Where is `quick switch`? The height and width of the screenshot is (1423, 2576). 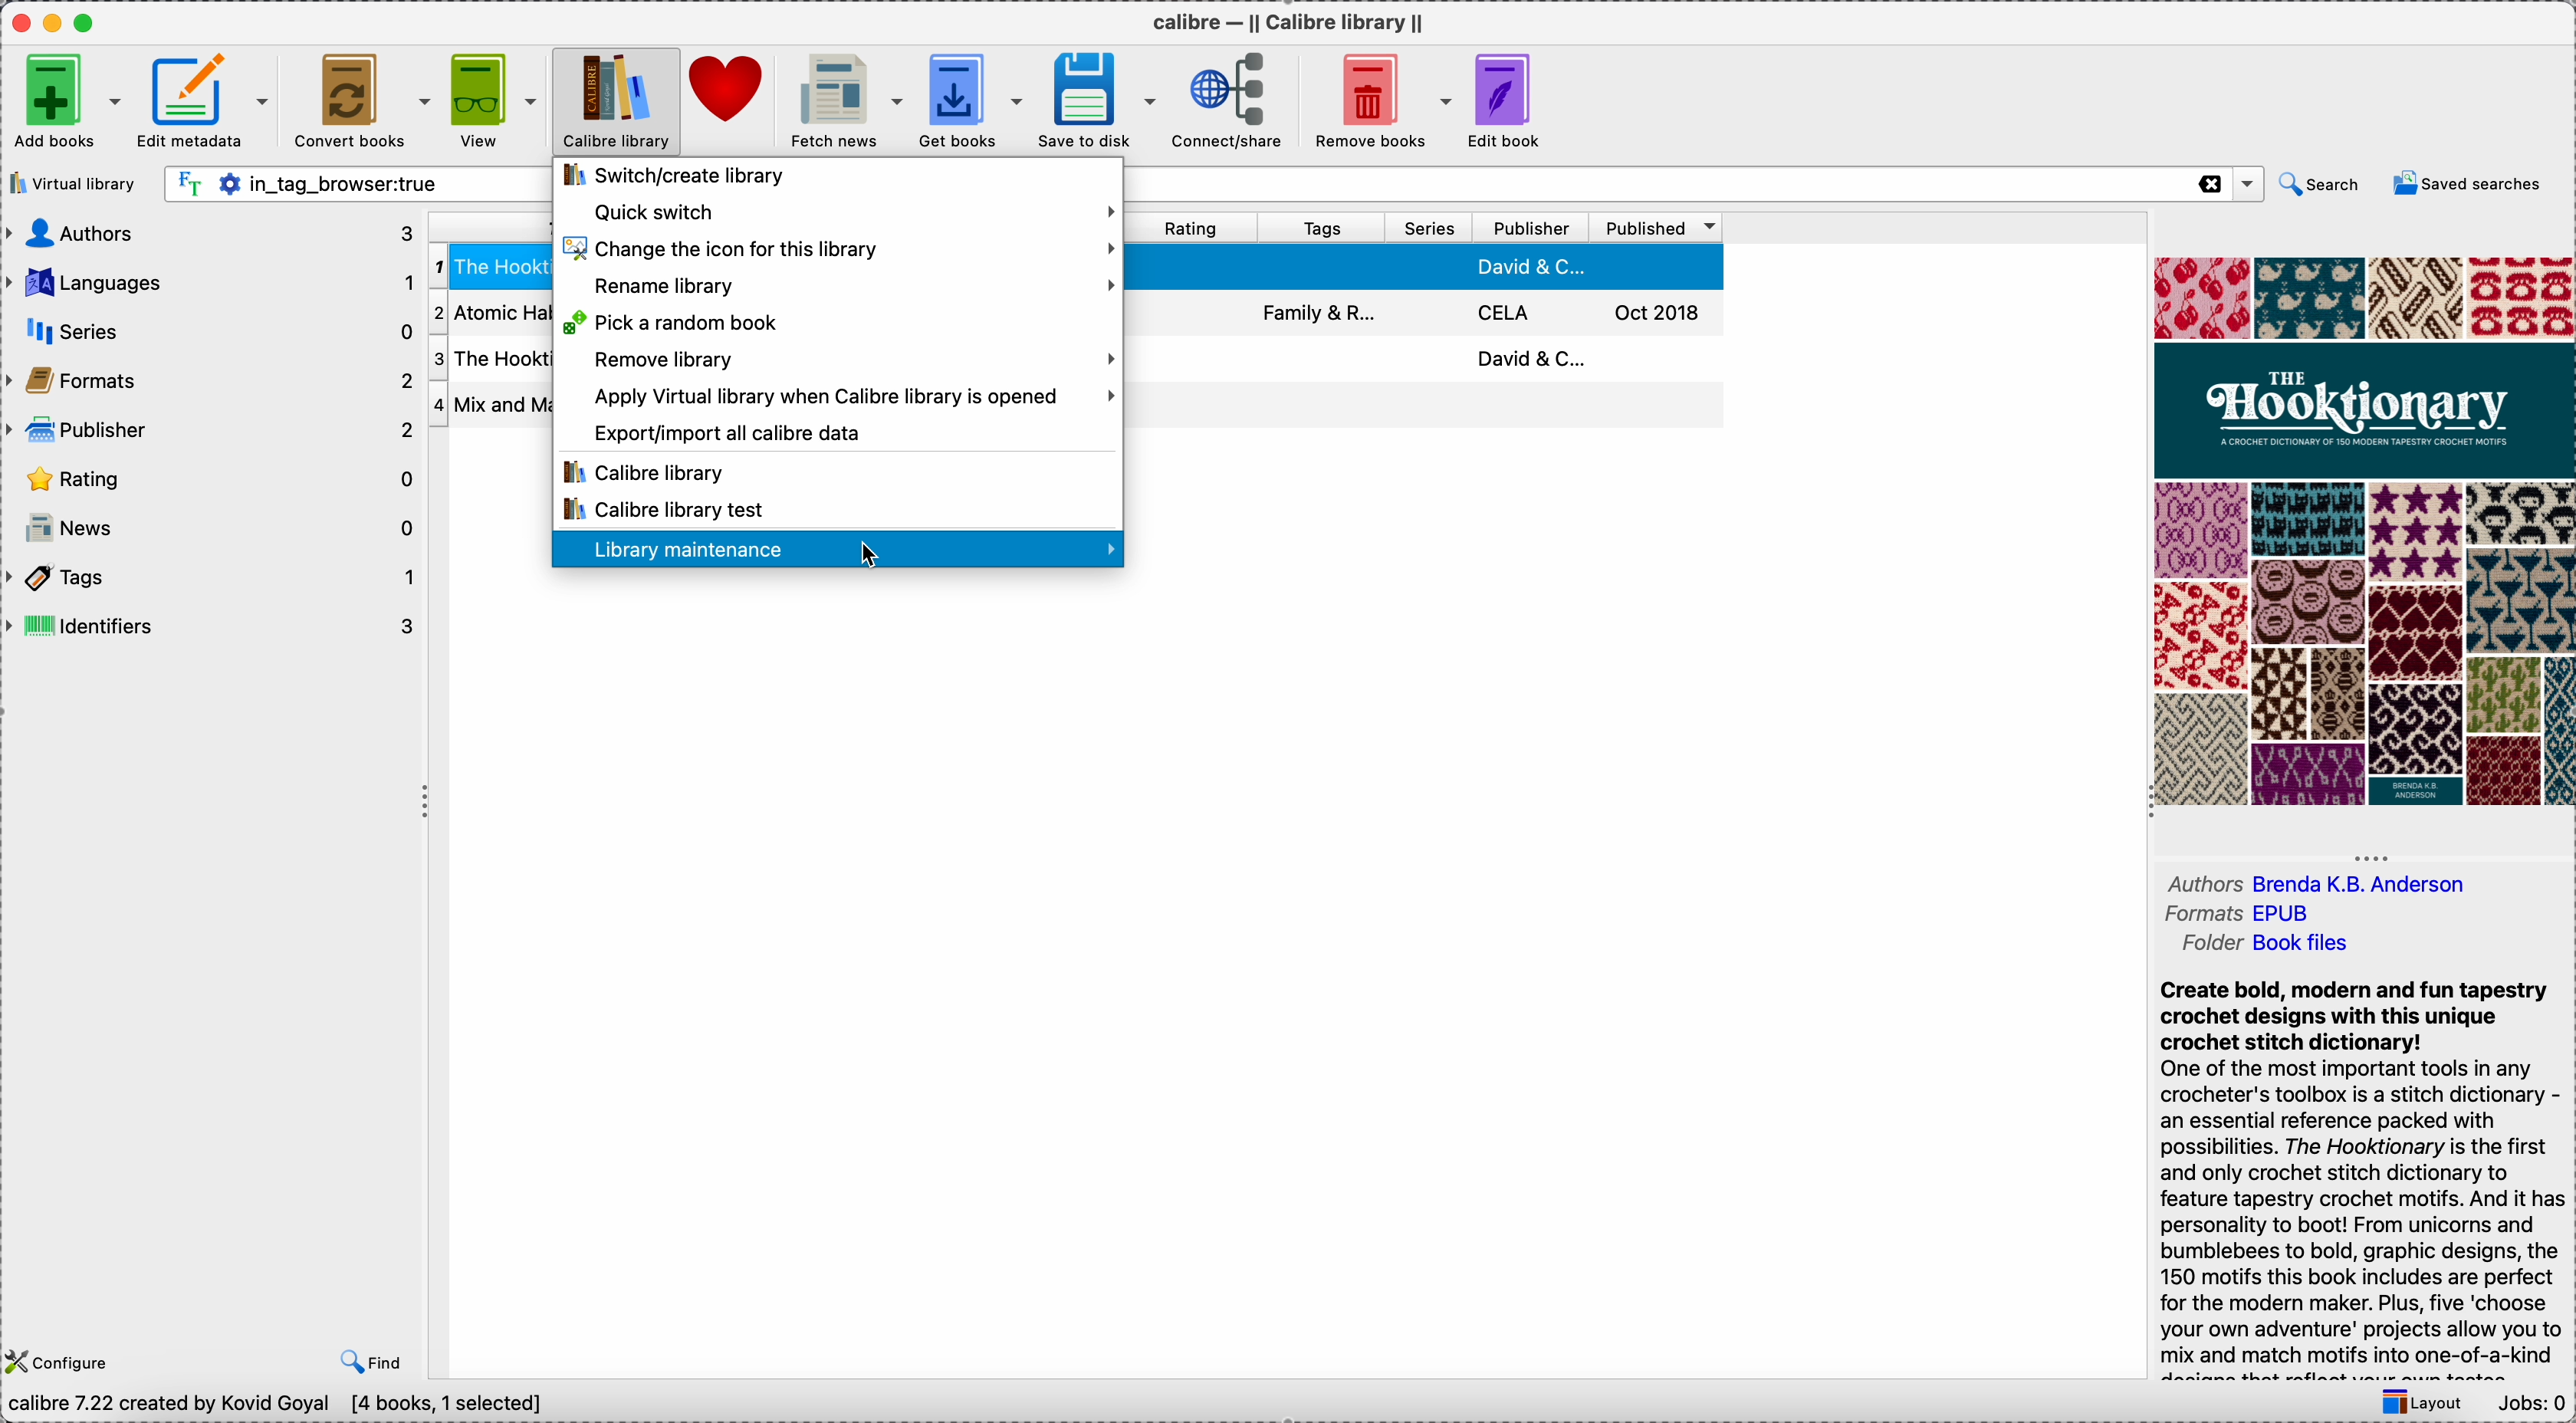
quick switch is located at coordinates (848, 213).